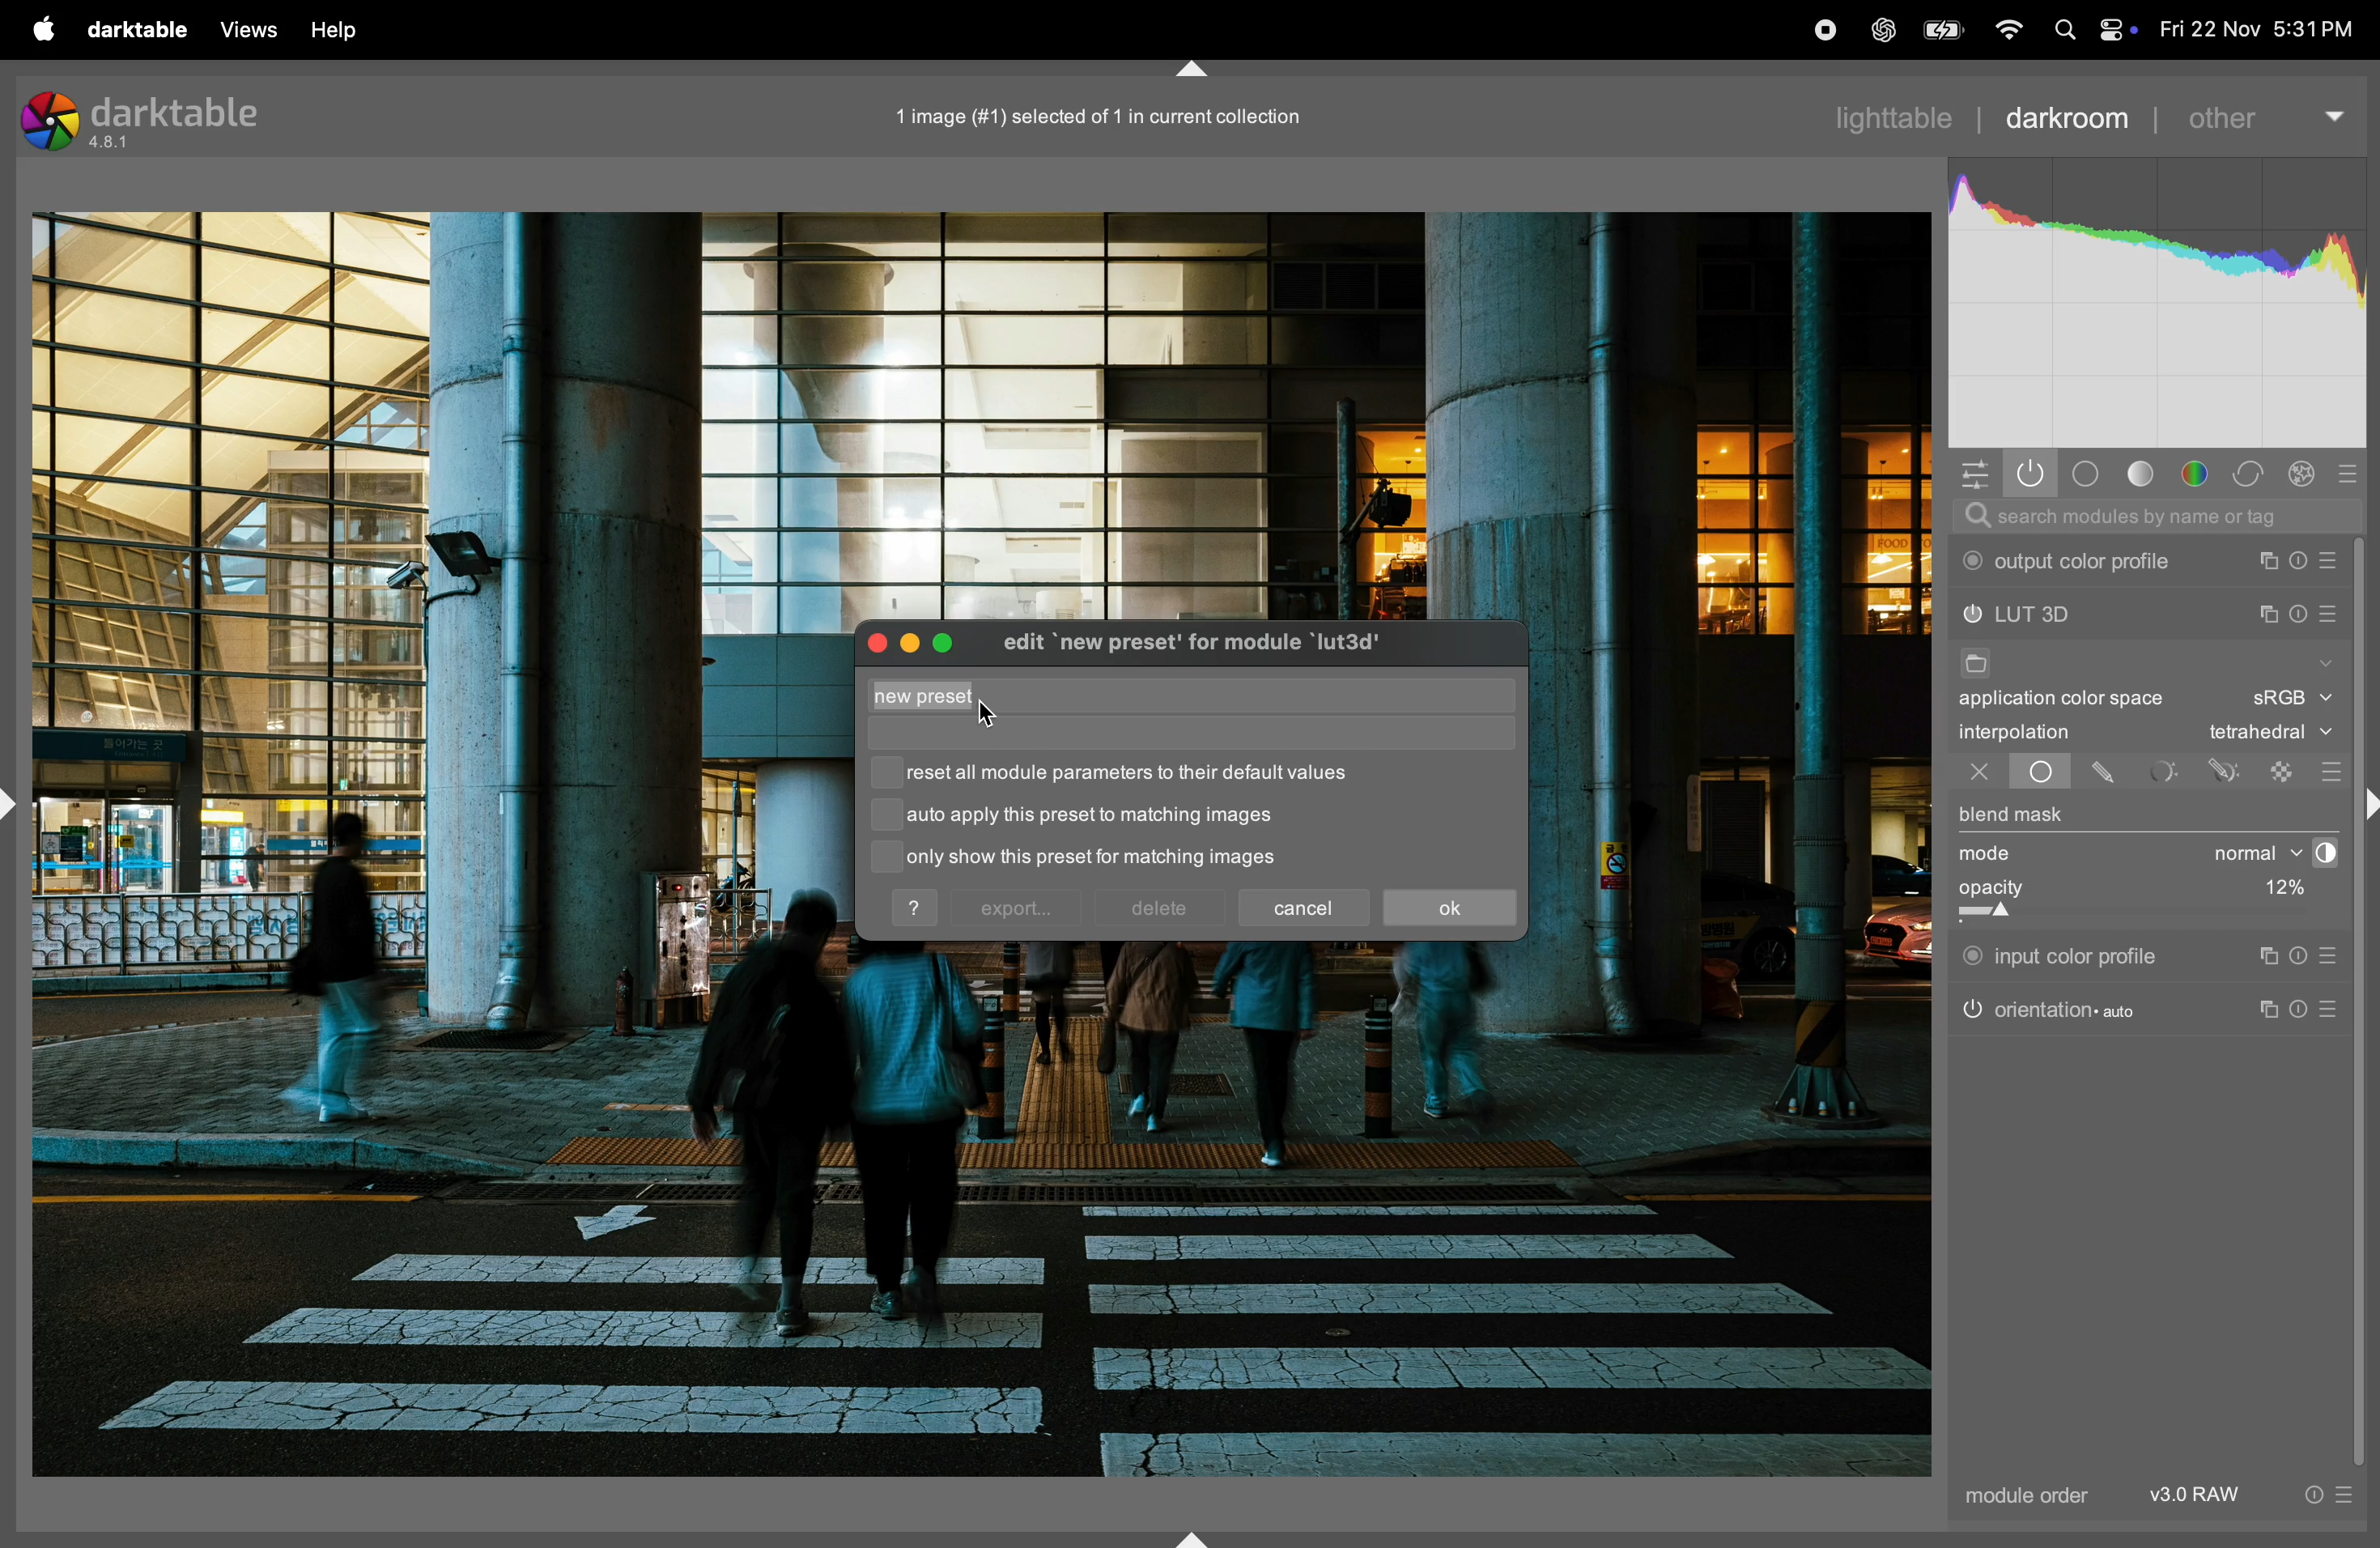  I want to click on lightable, so click(1900, 117).